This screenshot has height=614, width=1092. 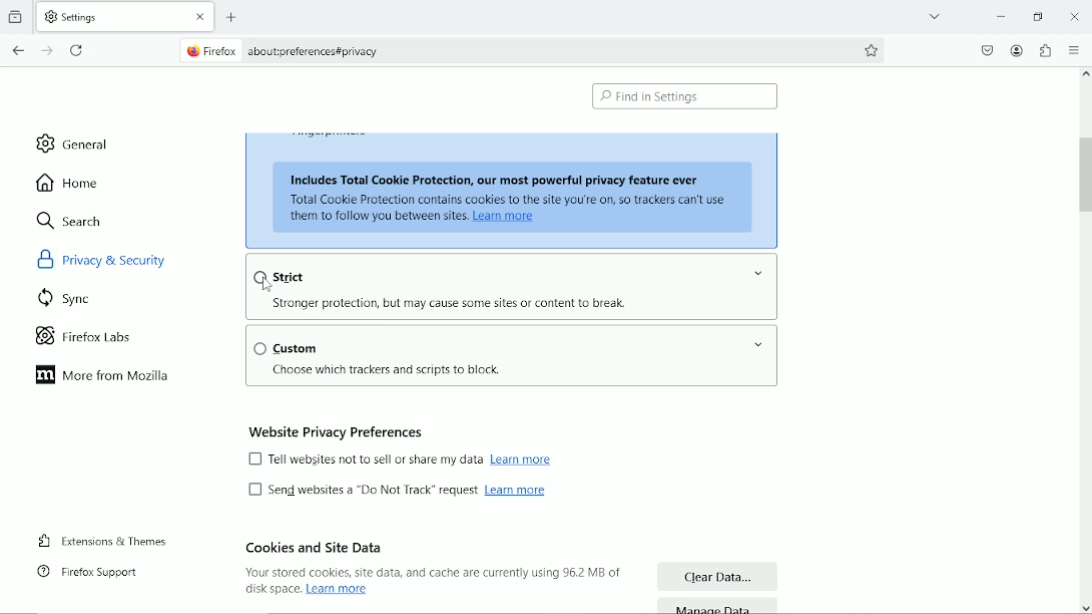 What do you see at coordinates (376, 459) in the screenshot?
I see `text` at bounding box center [376, 459].